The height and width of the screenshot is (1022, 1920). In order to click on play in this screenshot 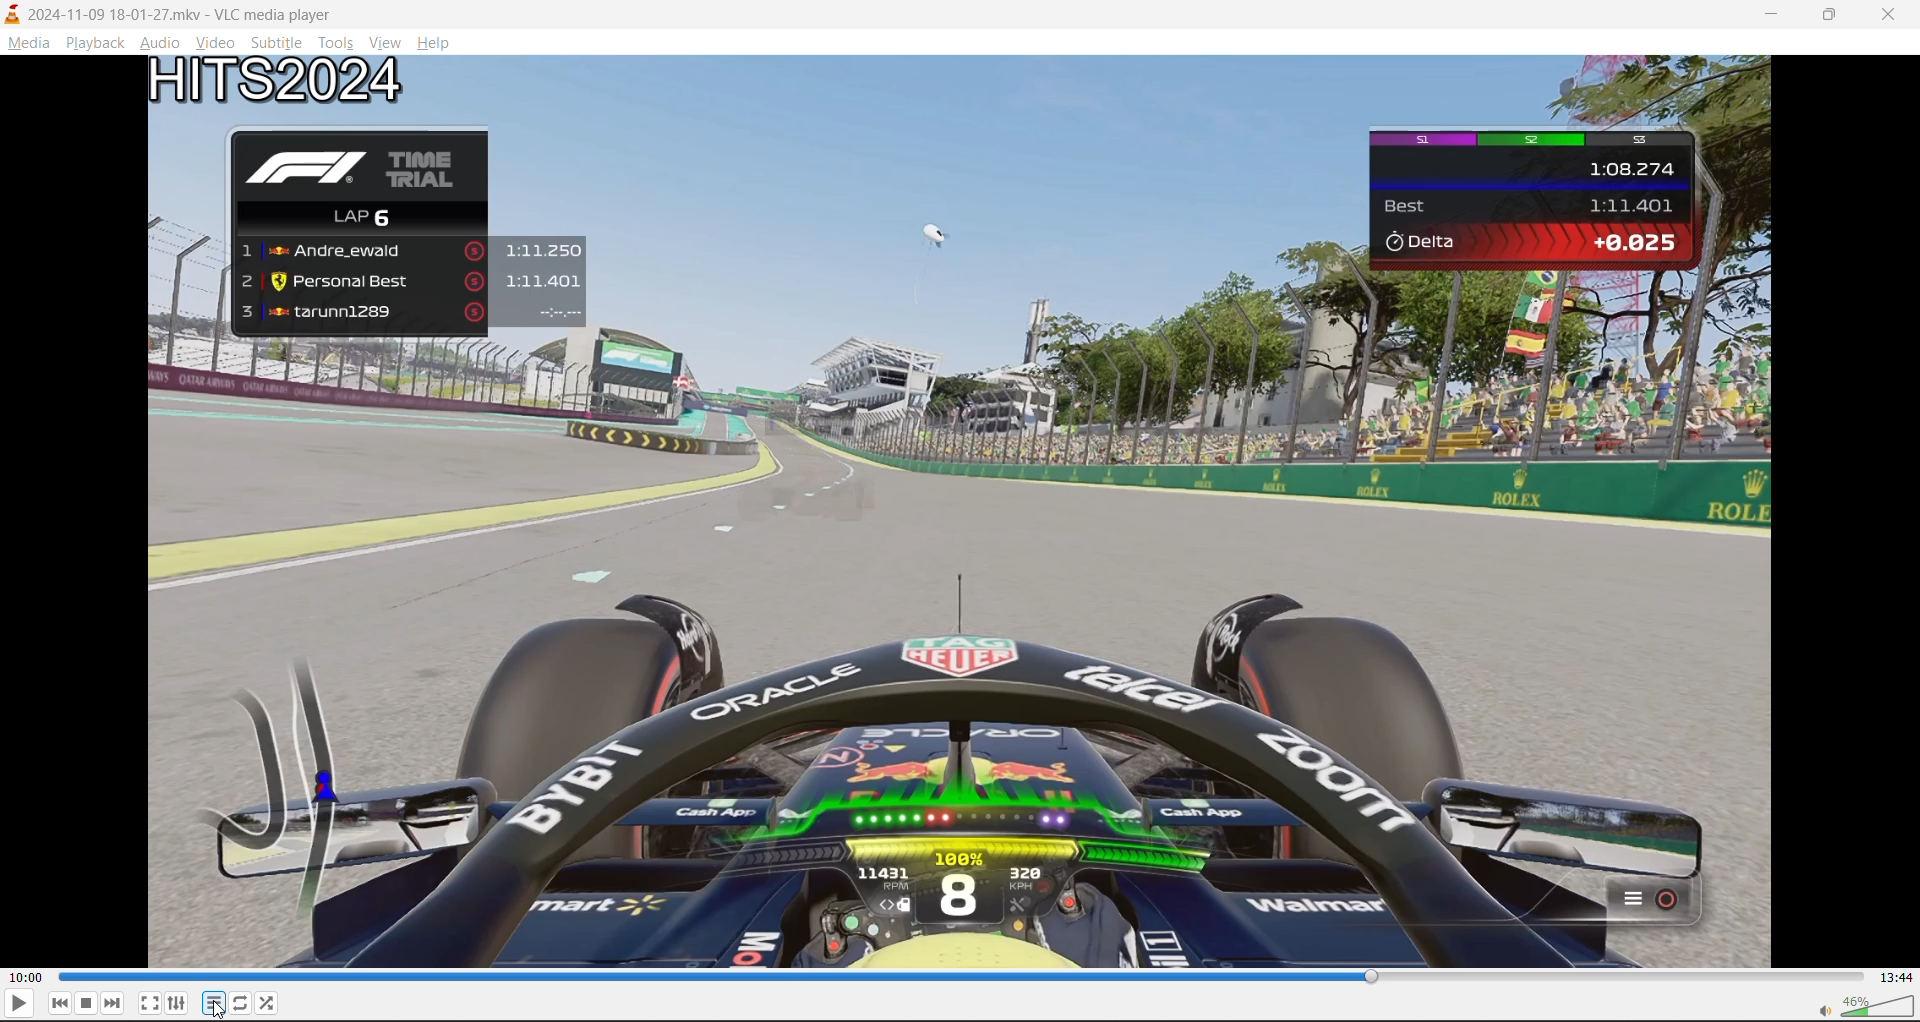, I will do `click(17, 1006)`.